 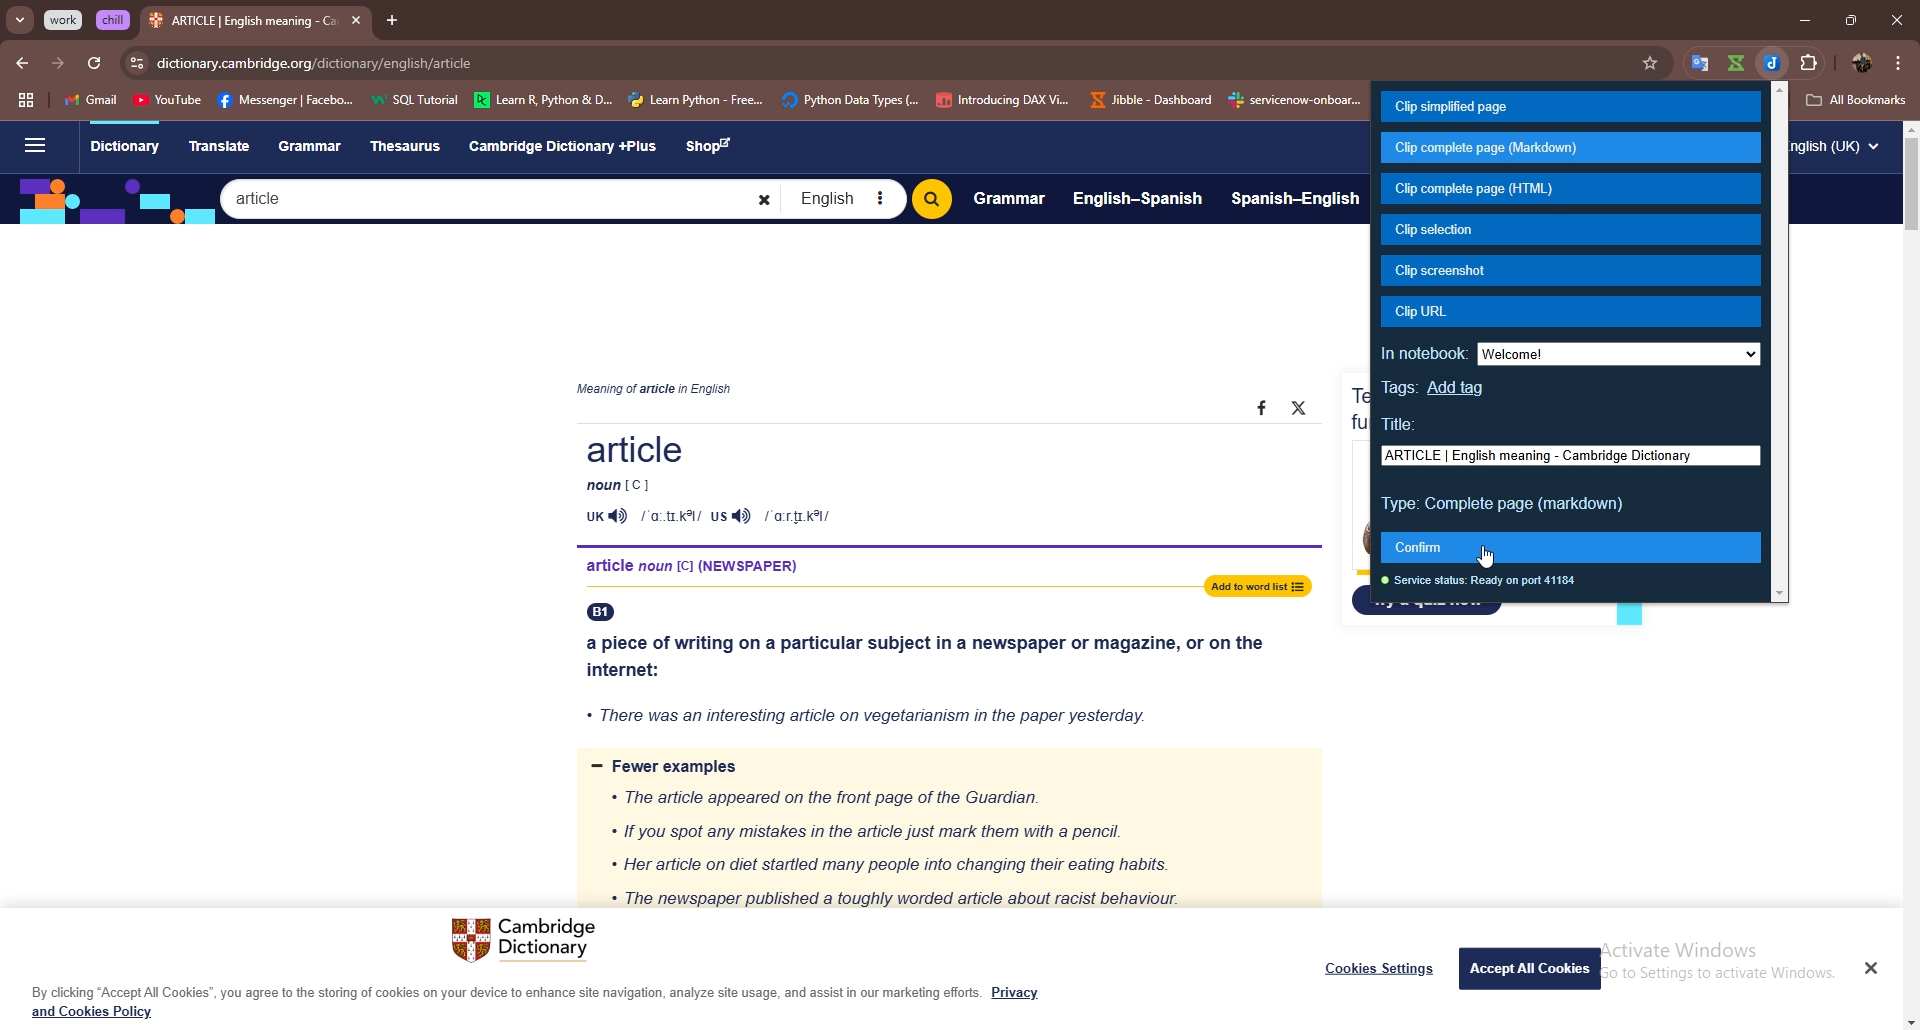 What do you see at coordinates (1572, 190) in the screenshot?
I see `clip complete page (html)` at bounding box center [1572, 190].